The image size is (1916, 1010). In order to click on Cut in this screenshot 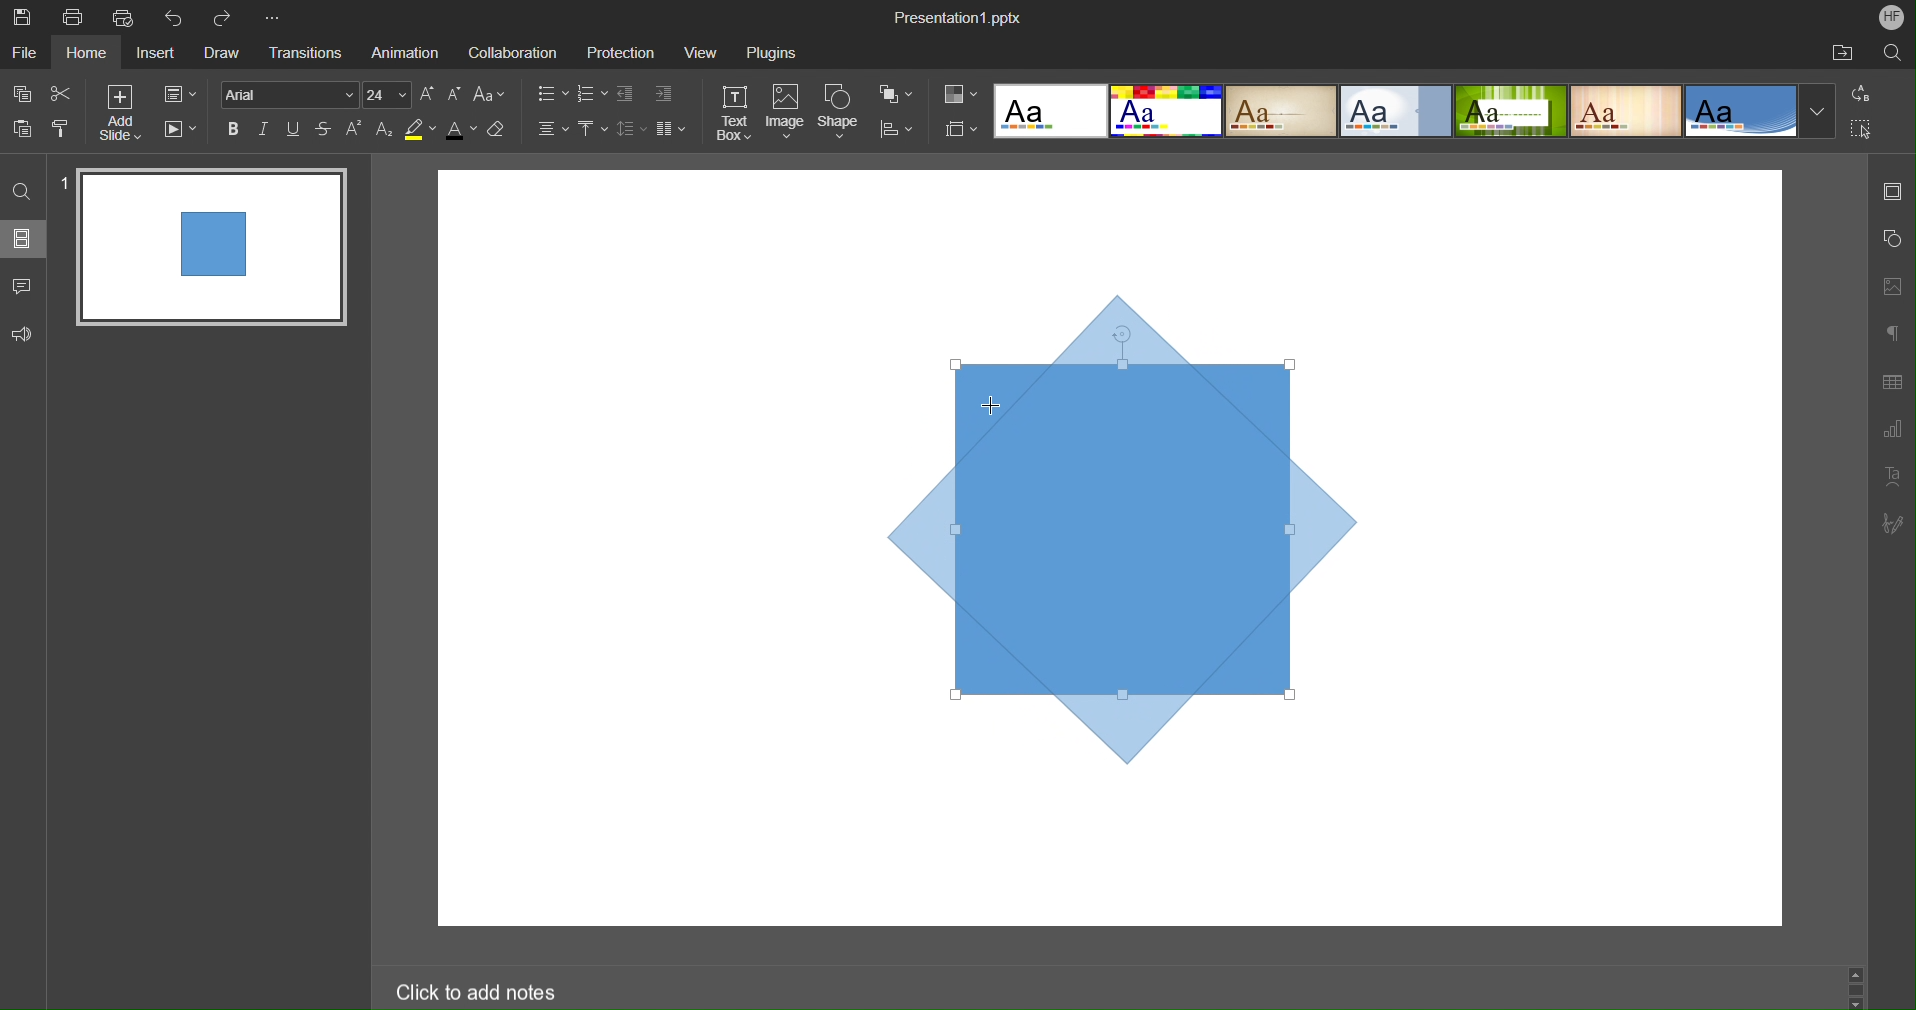, I will do `click(58, 93)`.